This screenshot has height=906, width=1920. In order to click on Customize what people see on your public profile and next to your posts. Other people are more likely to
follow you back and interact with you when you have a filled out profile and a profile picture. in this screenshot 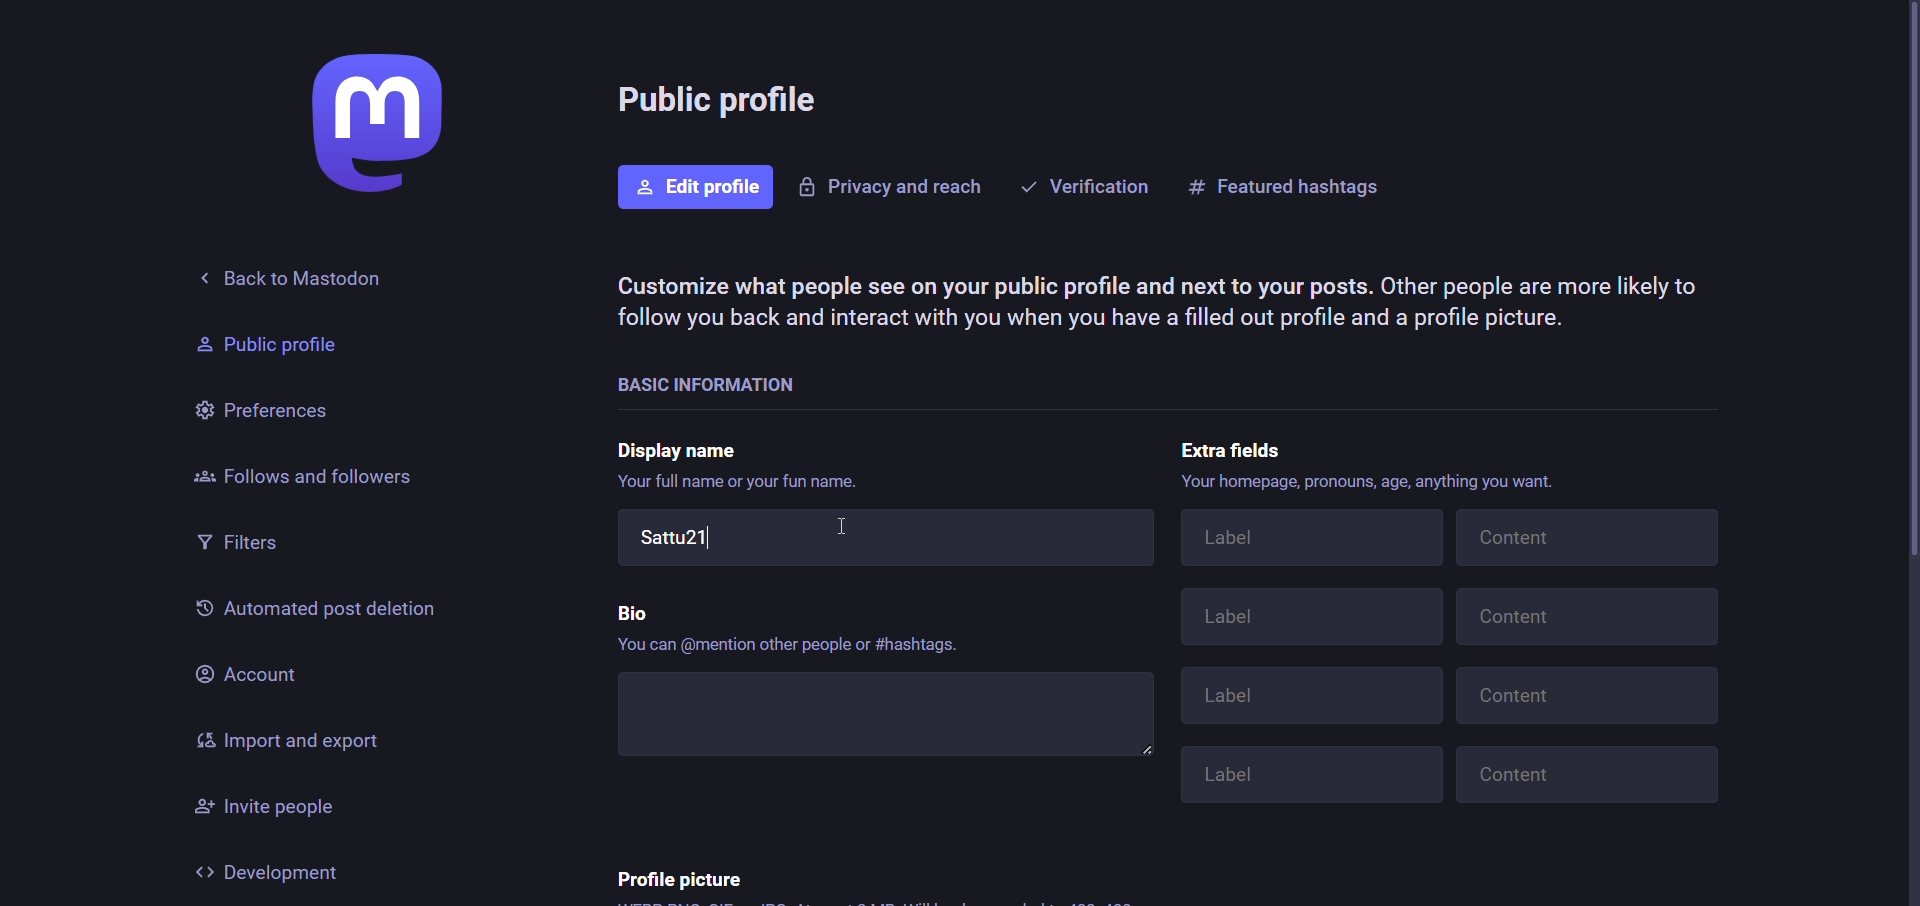, I will do `click(1157, 303)`.